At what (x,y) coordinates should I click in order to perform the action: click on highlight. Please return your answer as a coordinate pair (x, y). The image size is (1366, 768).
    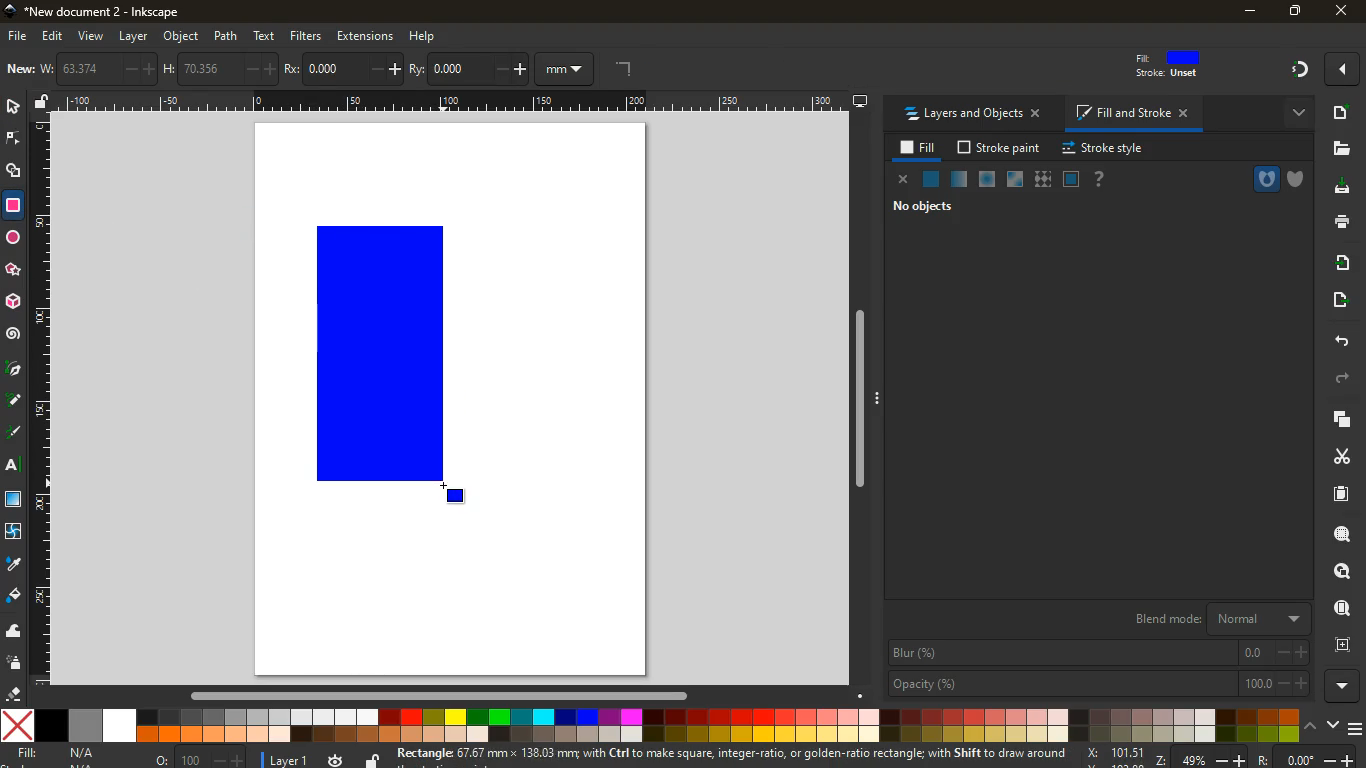
    Looking at the image, I should click on (17, 434).